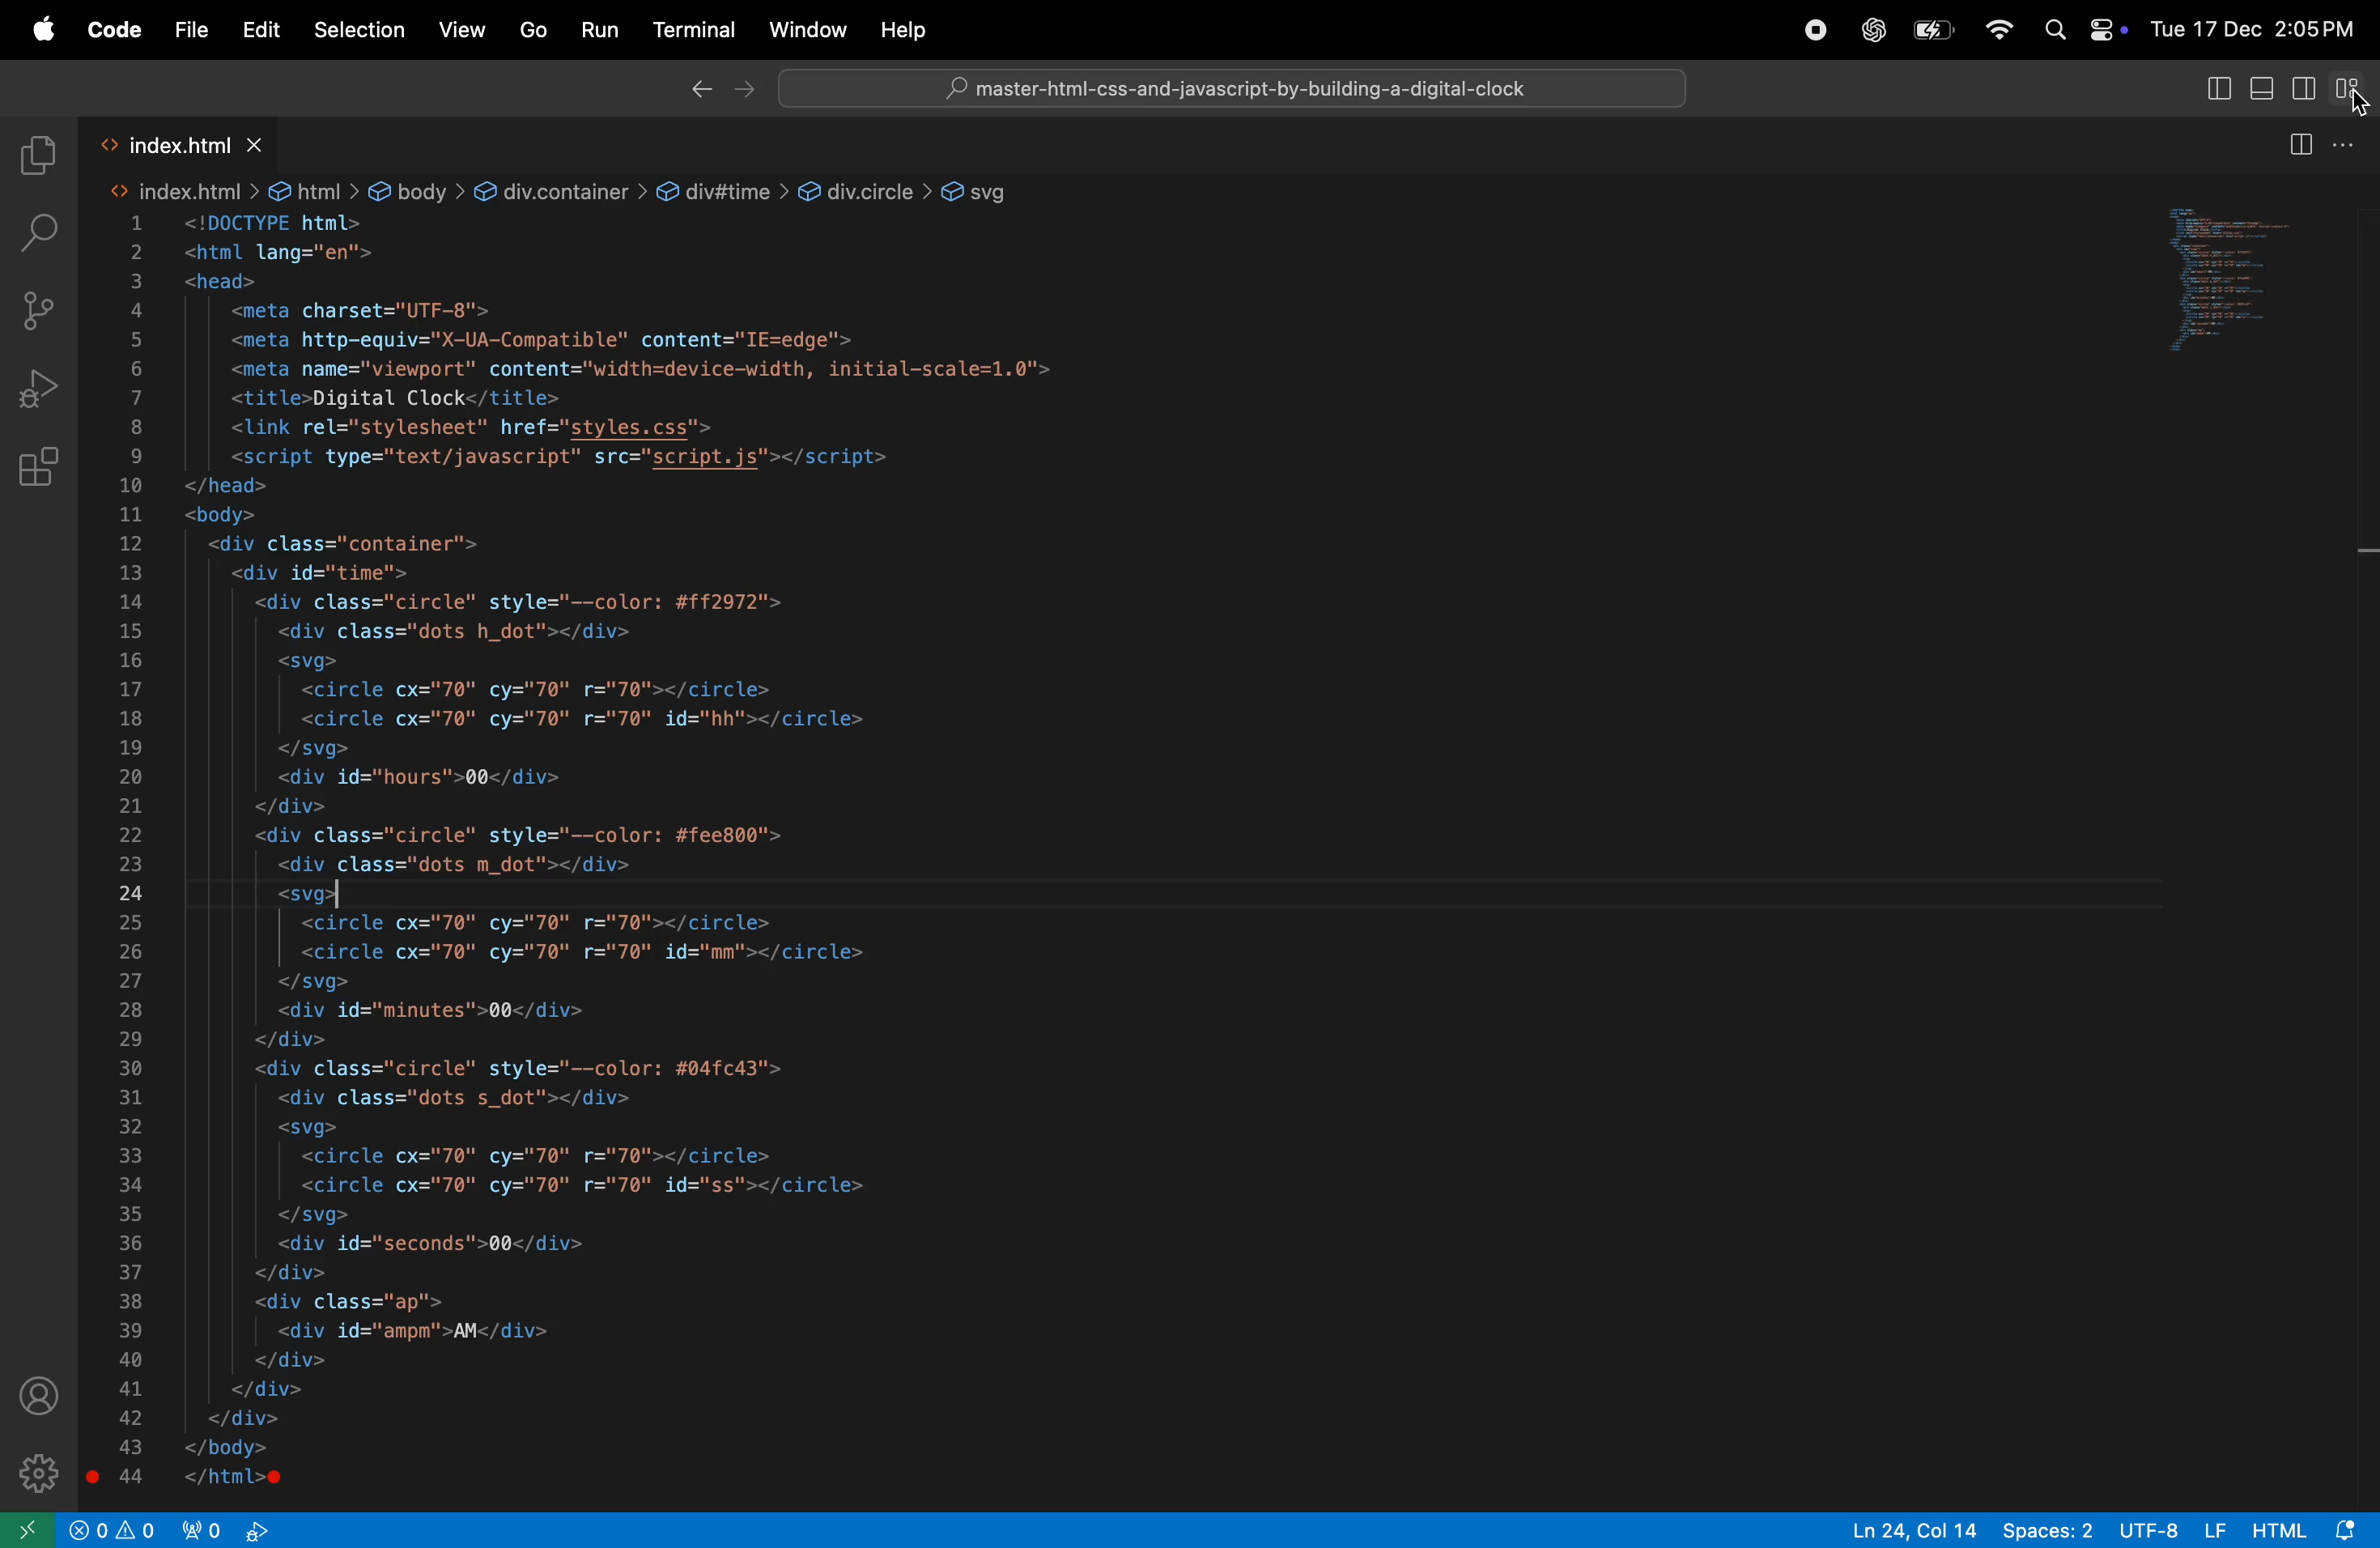 The height and width of the screenshot is (1548, 2380). Describe the element at coordinates (2253, 28) in the screenshot. I see `Tue 17 Dec 2:05 PM` at that location.